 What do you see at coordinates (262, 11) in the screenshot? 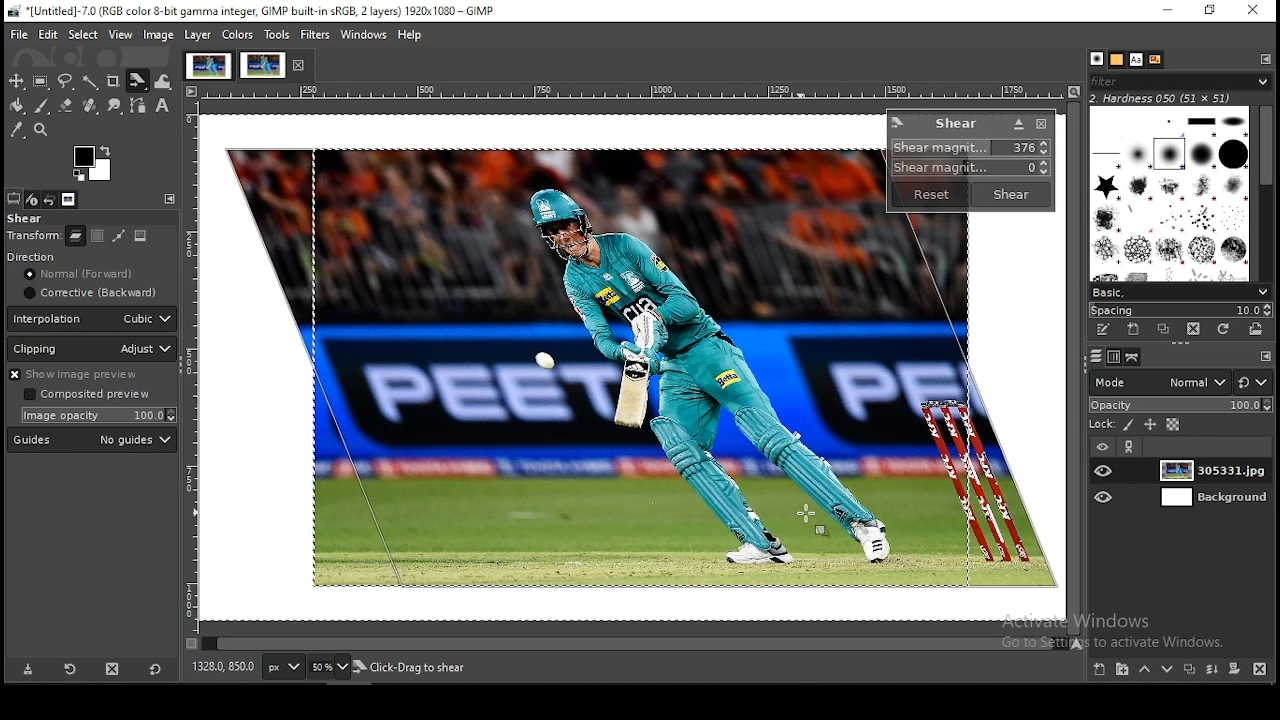
I see `*[Untitled]-7.0 (RGB color 8-bit gamma integer, GIMP built-in sRGB, 2 layers) 1920x1080 - GIMP` at bounding box center [262, 11].